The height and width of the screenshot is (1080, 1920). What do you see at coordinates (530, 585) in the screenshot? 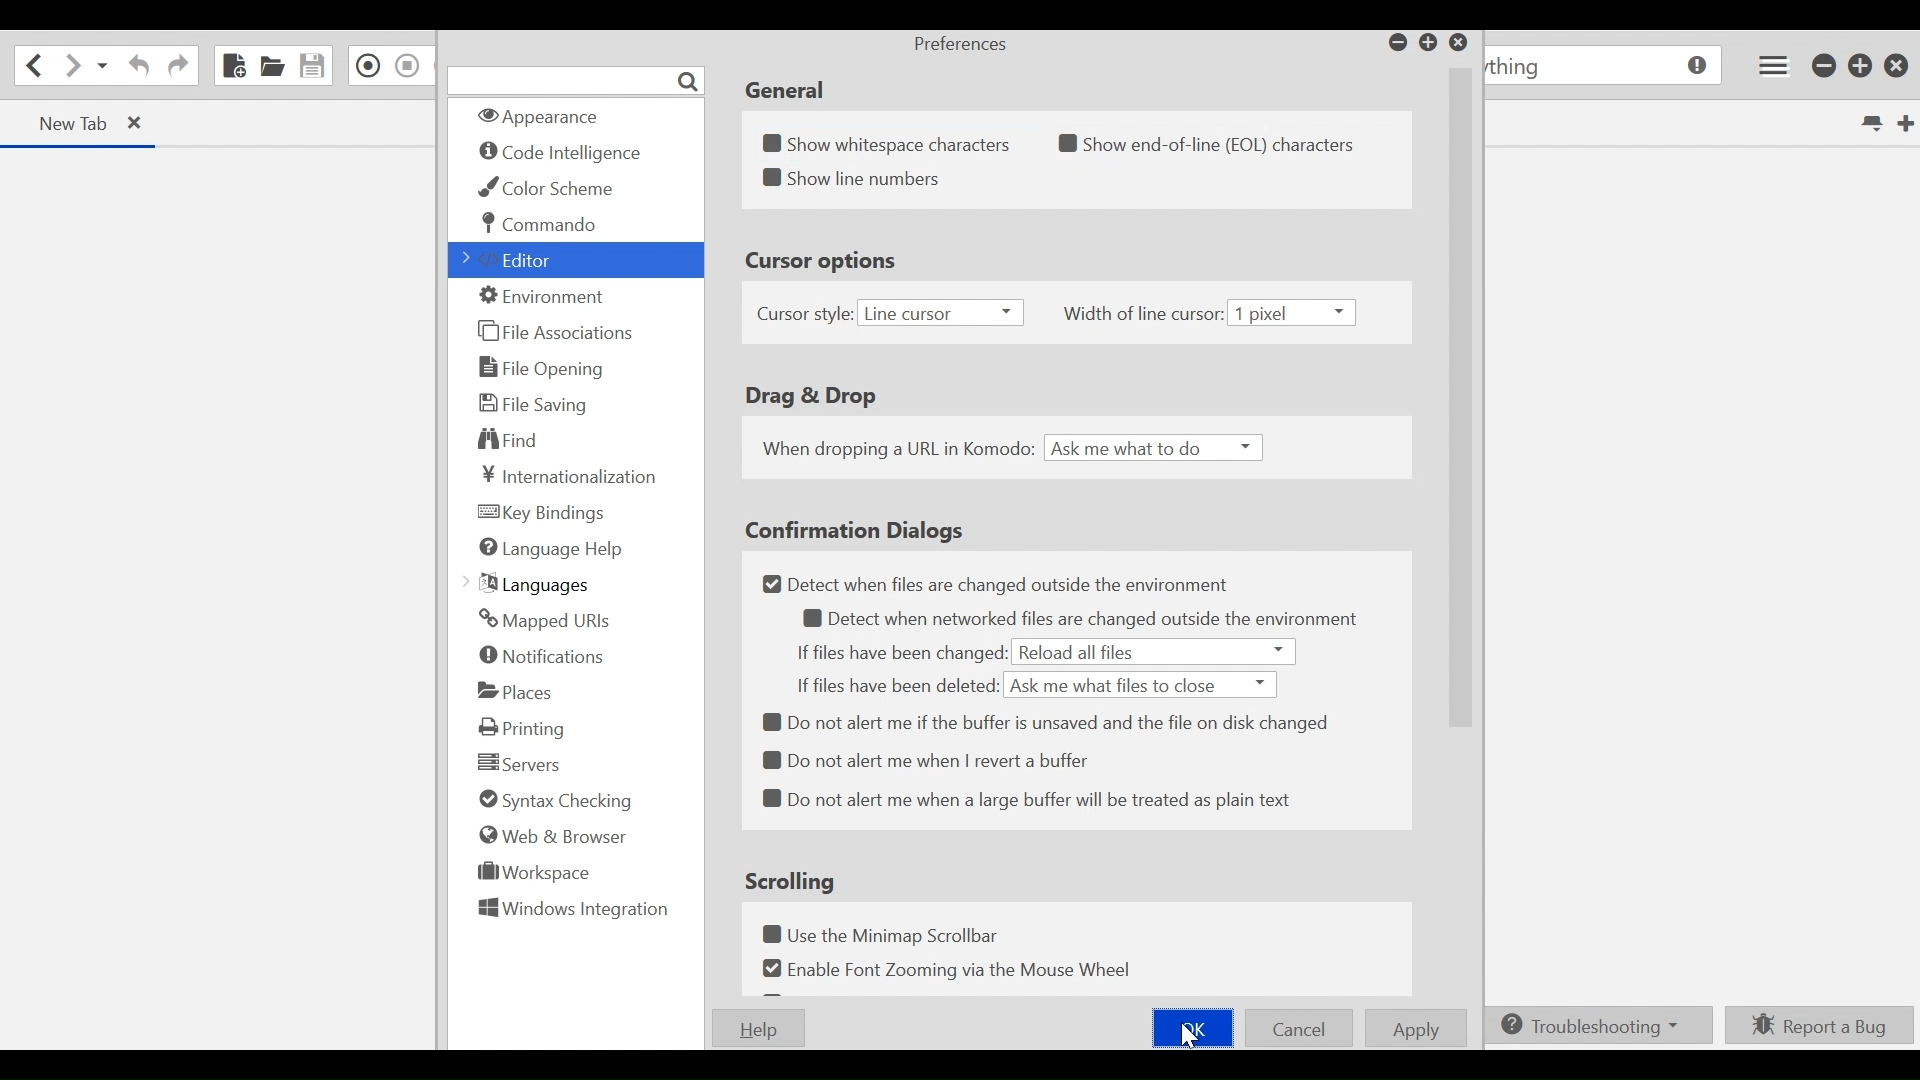
I see `Languages` at bounding box center [530, 585].